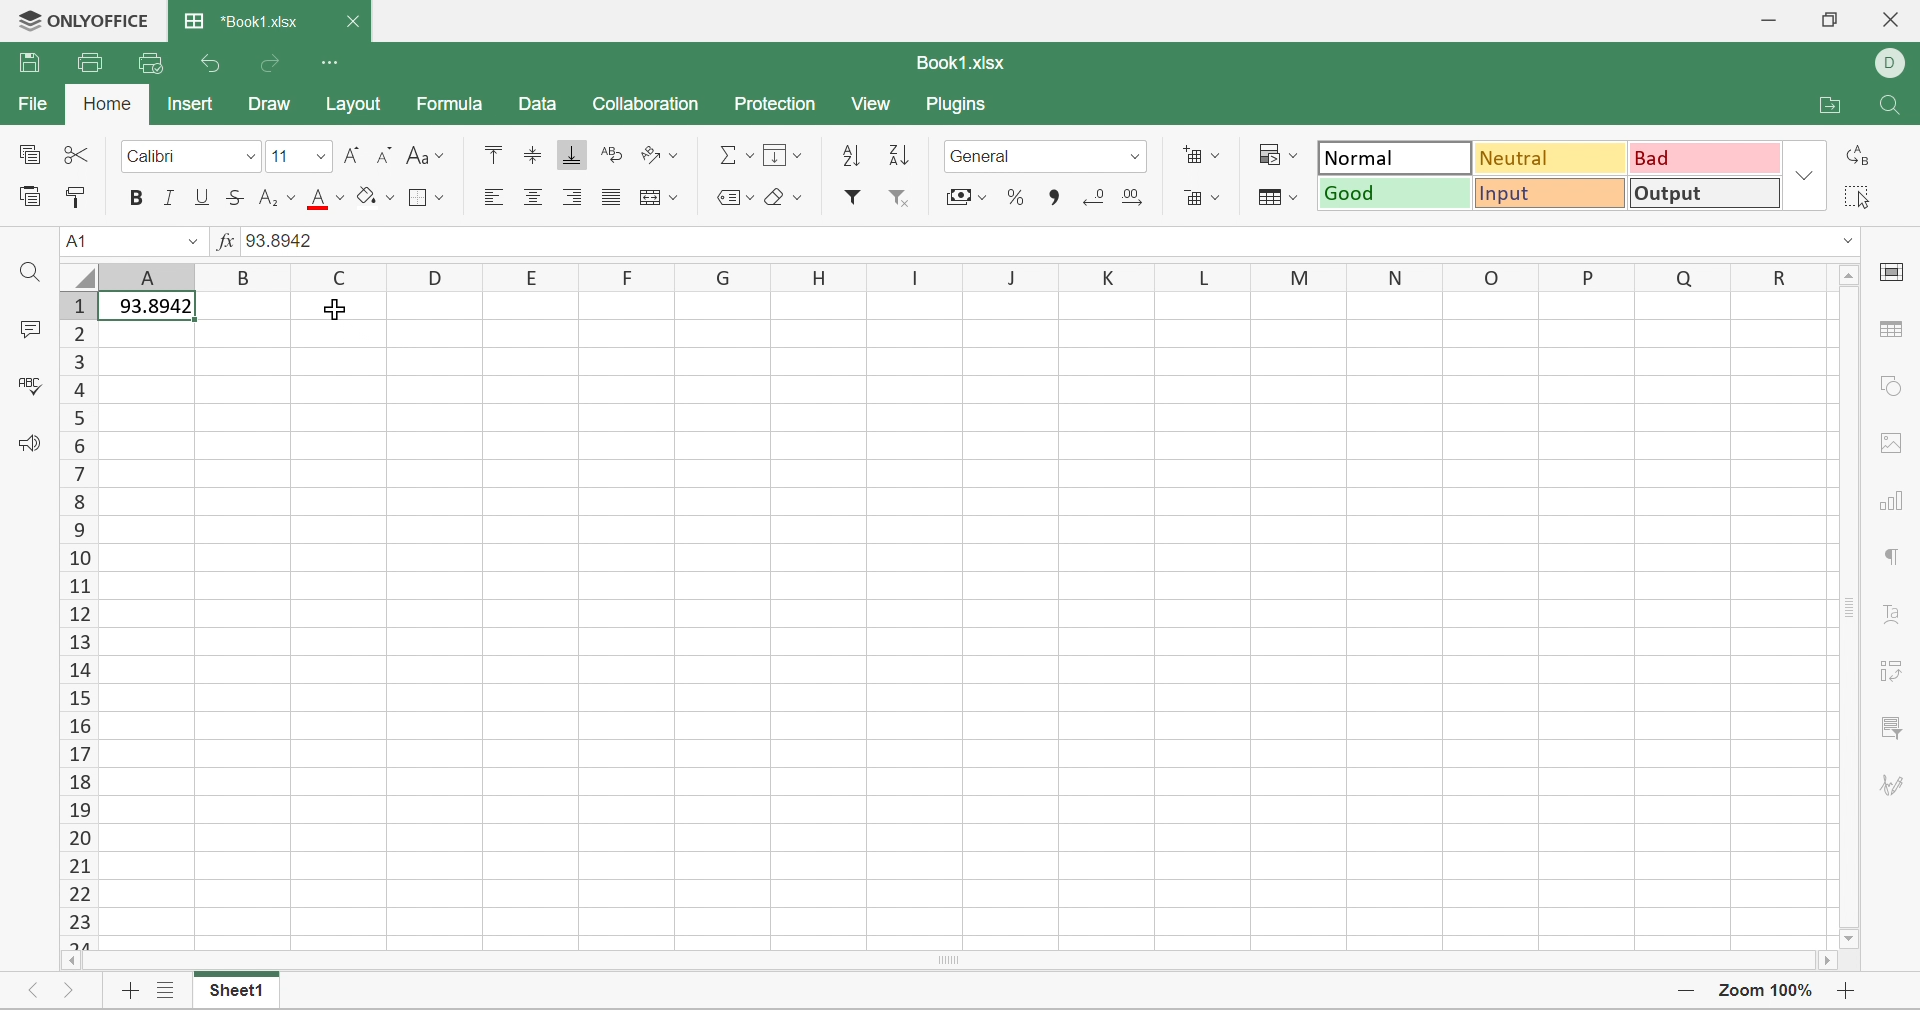 This screenshot has width=1920, height=1010. What do you see at coordinates (273, 62) in the screenshot?
I see `Redo` at bounding box center [273, 62].